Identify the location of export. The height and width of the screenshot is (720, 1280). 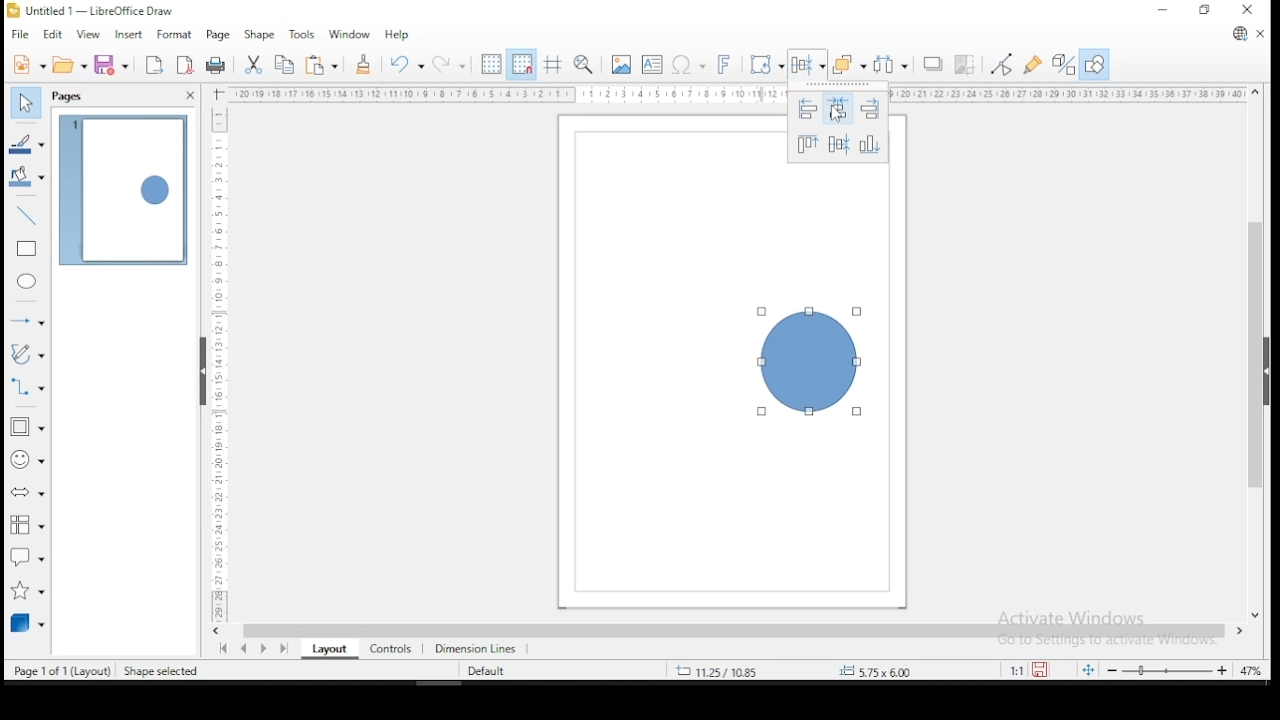
(152, 65).